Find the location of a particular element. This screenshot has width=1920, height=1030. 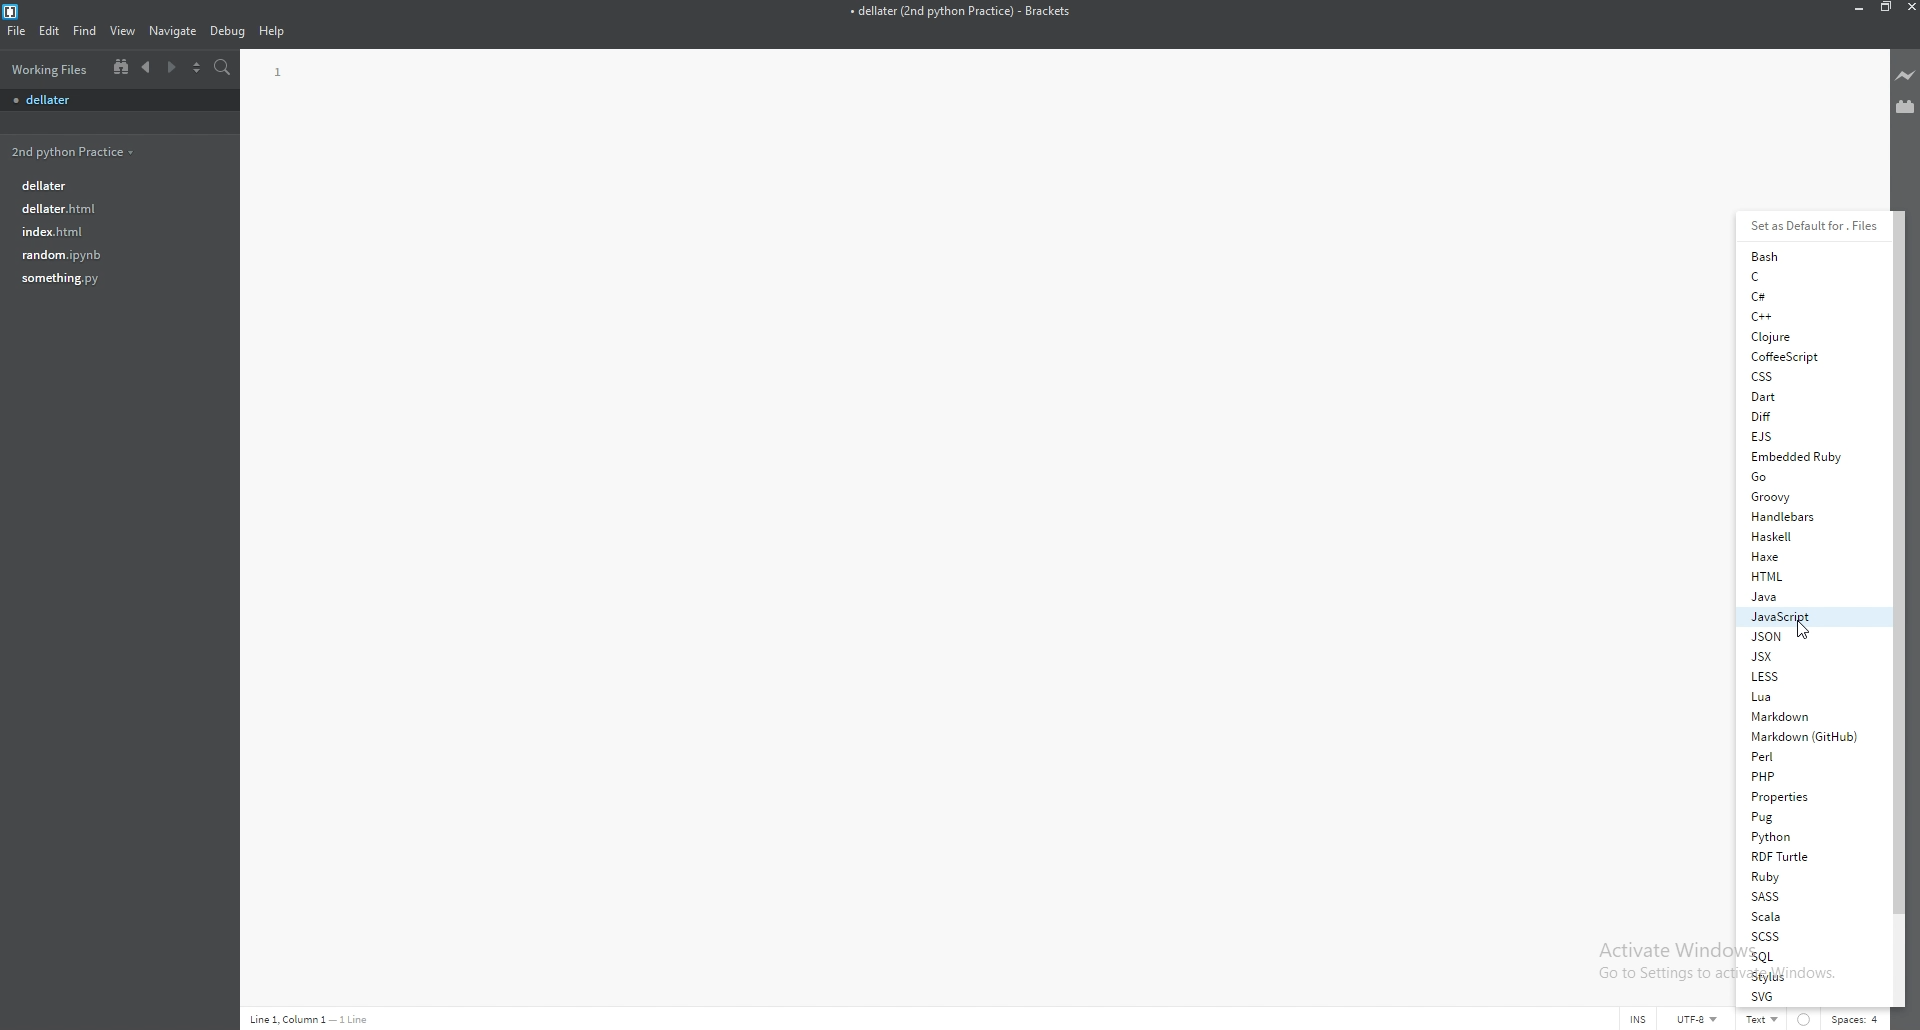

properties is located at coordinates (1807, 797).